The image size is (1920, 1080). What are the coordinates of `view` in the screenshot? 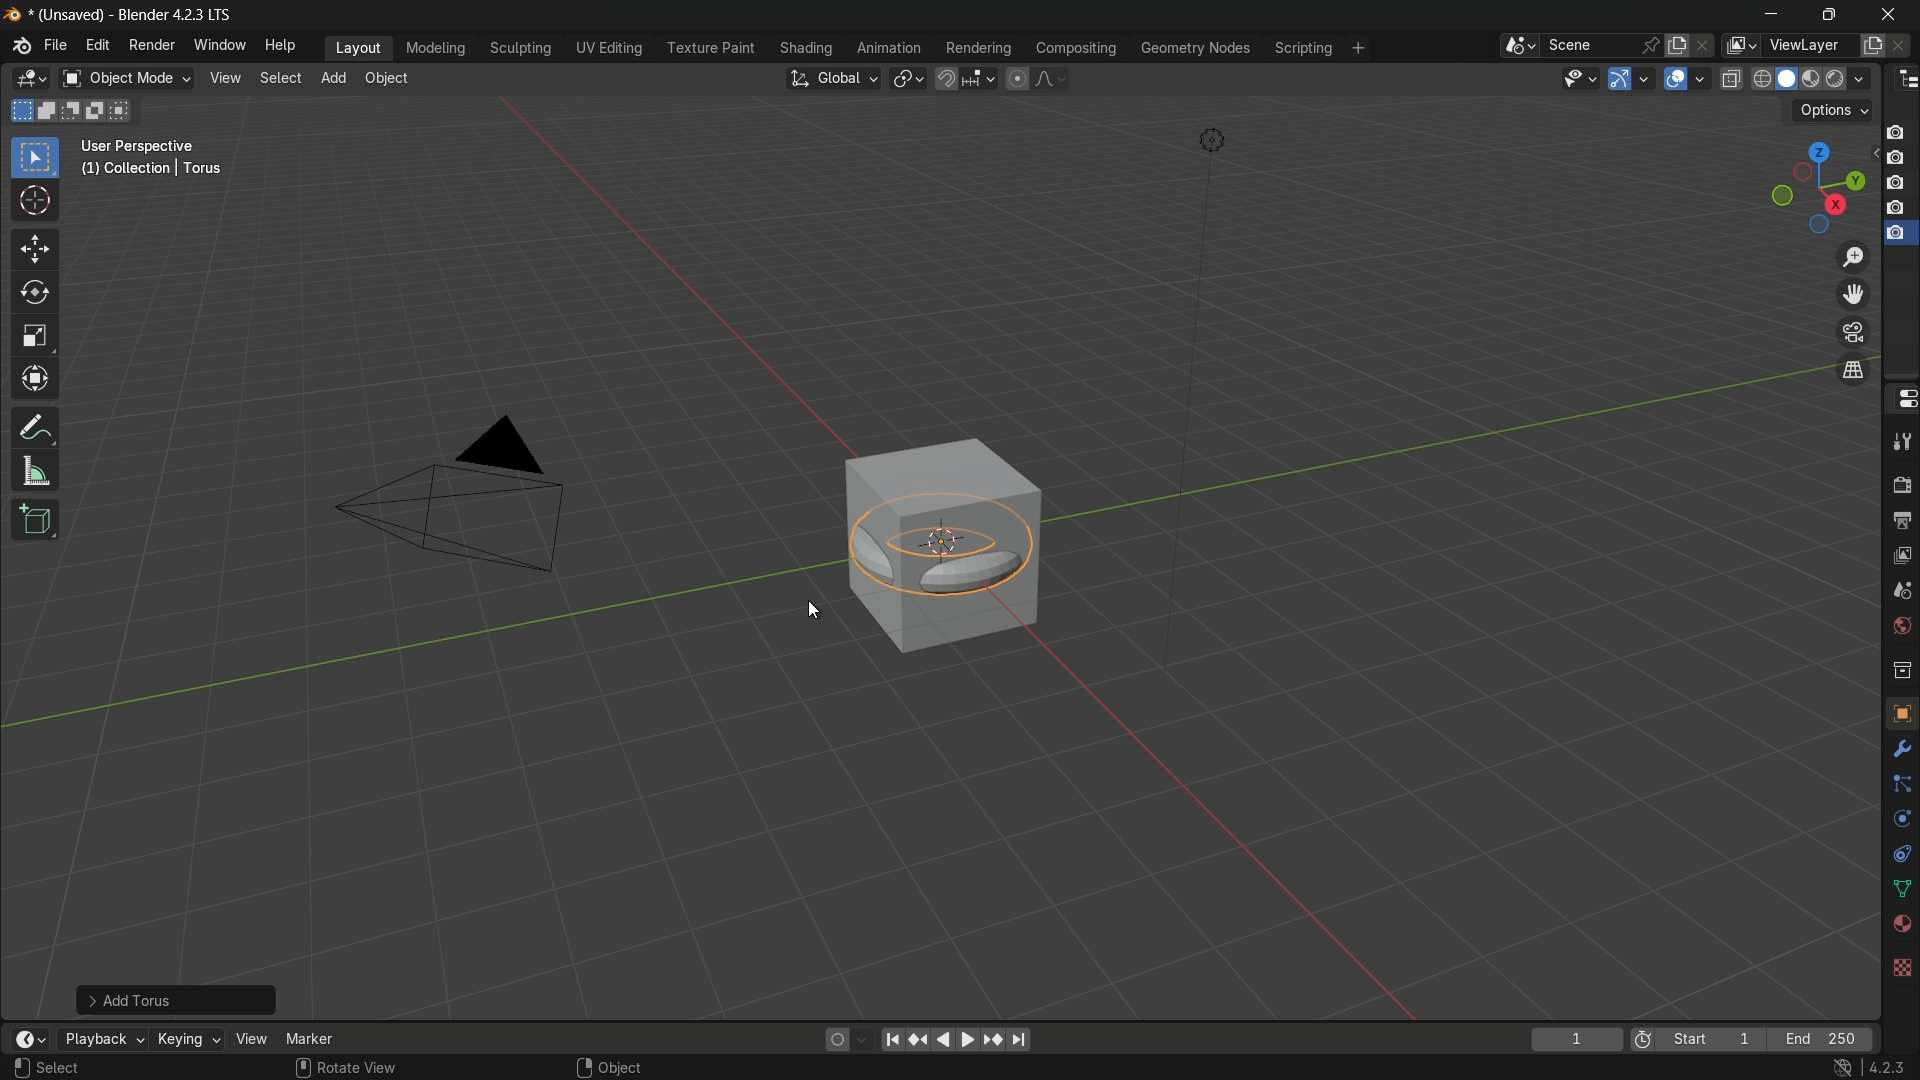 It's located at (223, 78).